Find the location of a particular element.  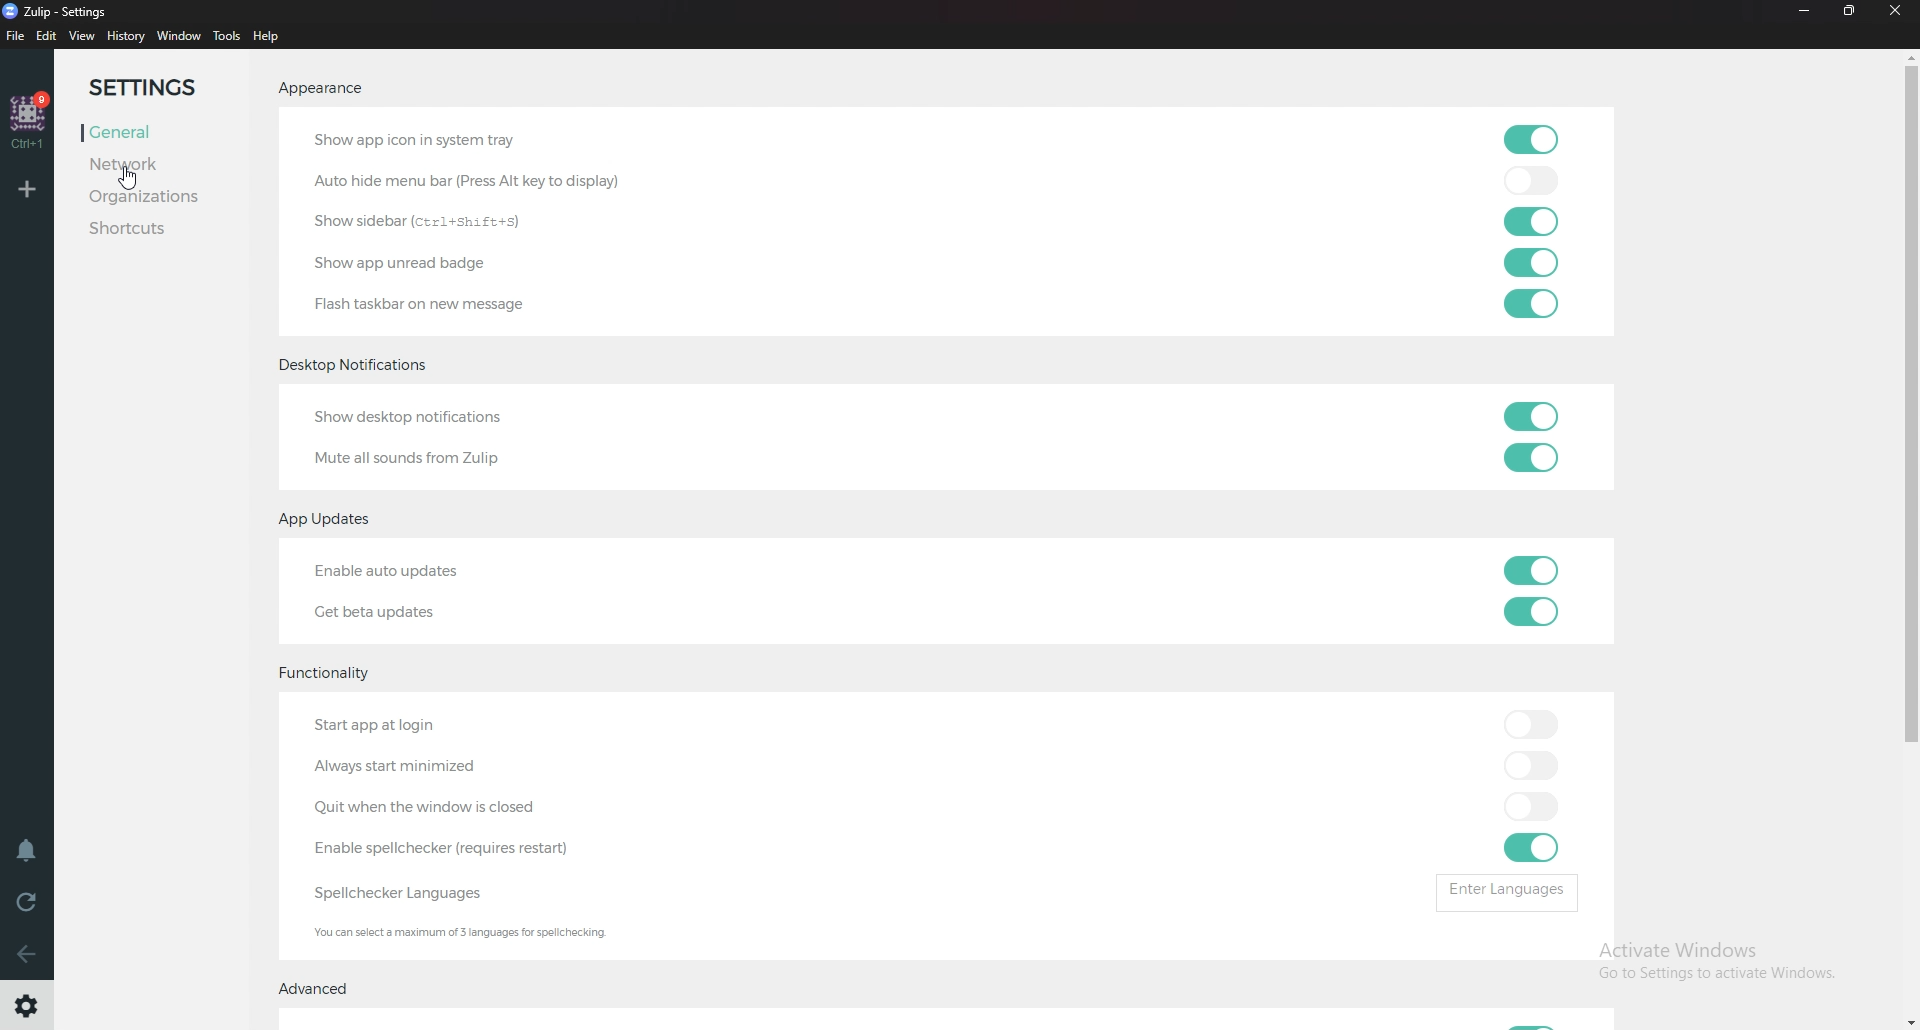

desktop notifications is located at coordinates (356, 366).